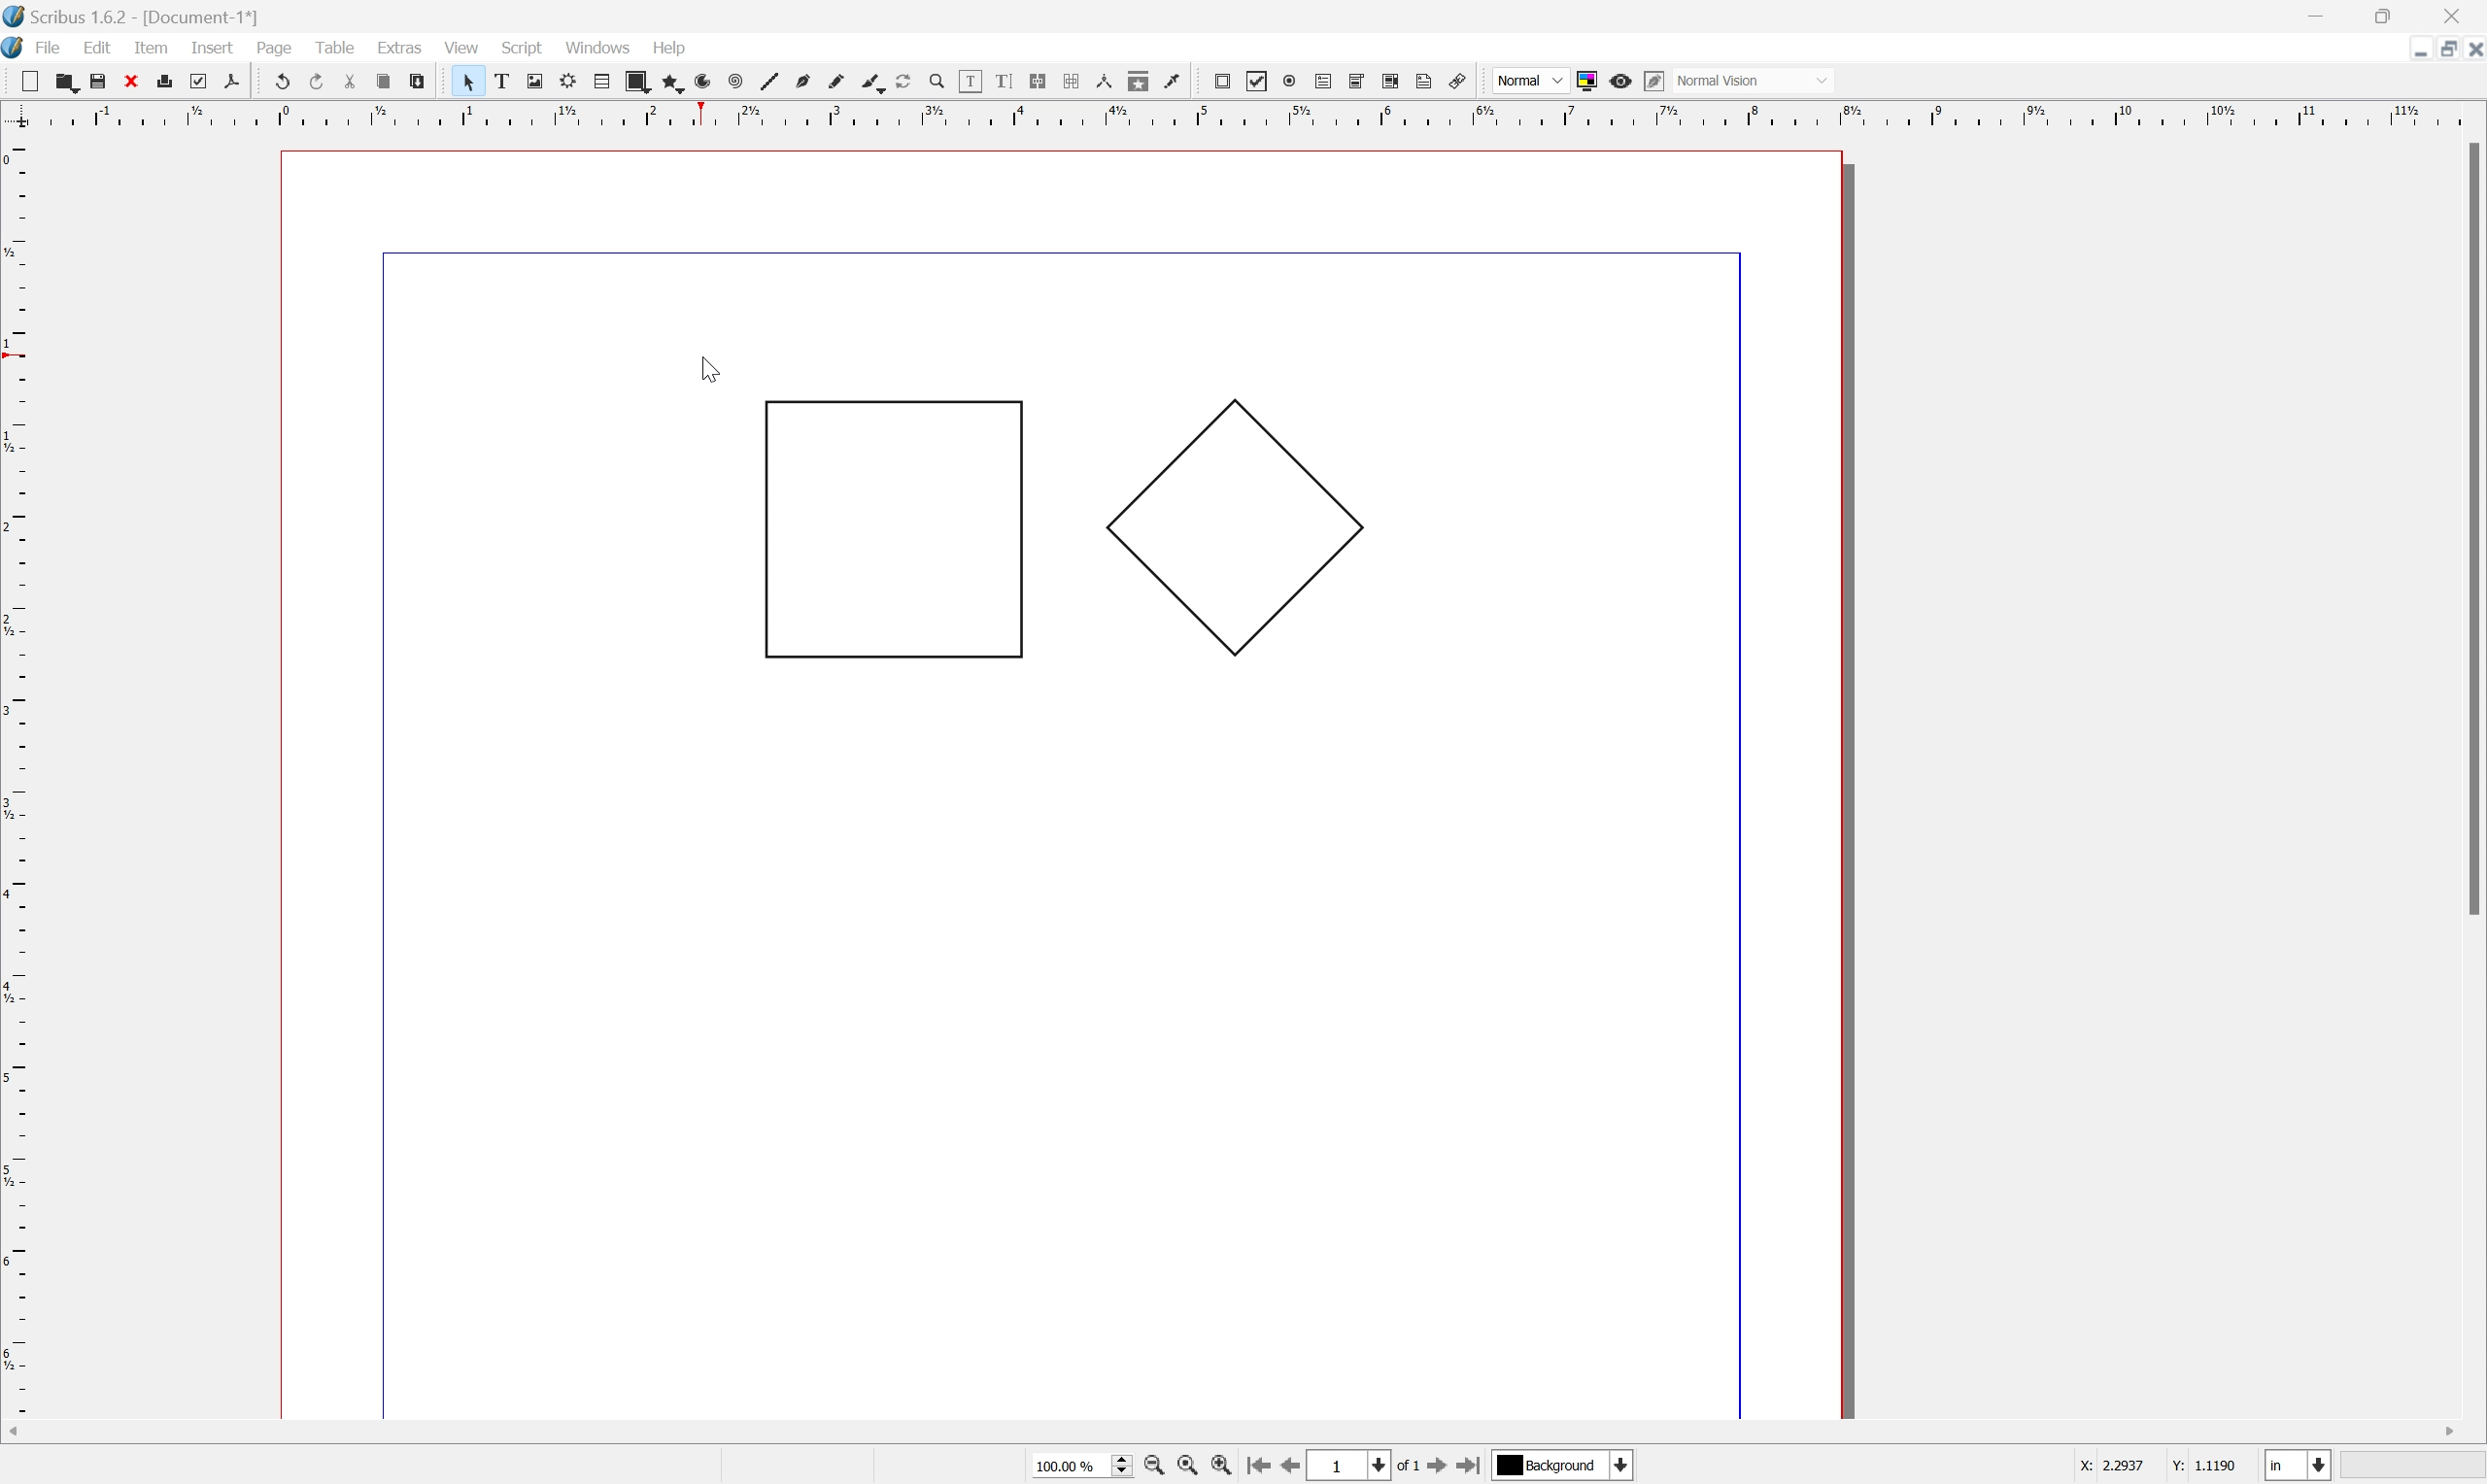 This screenshot has width=2487, height=1484. Describe the element at coordinates (892, 531) in the screenshot. I see `Rectangle` at that location.